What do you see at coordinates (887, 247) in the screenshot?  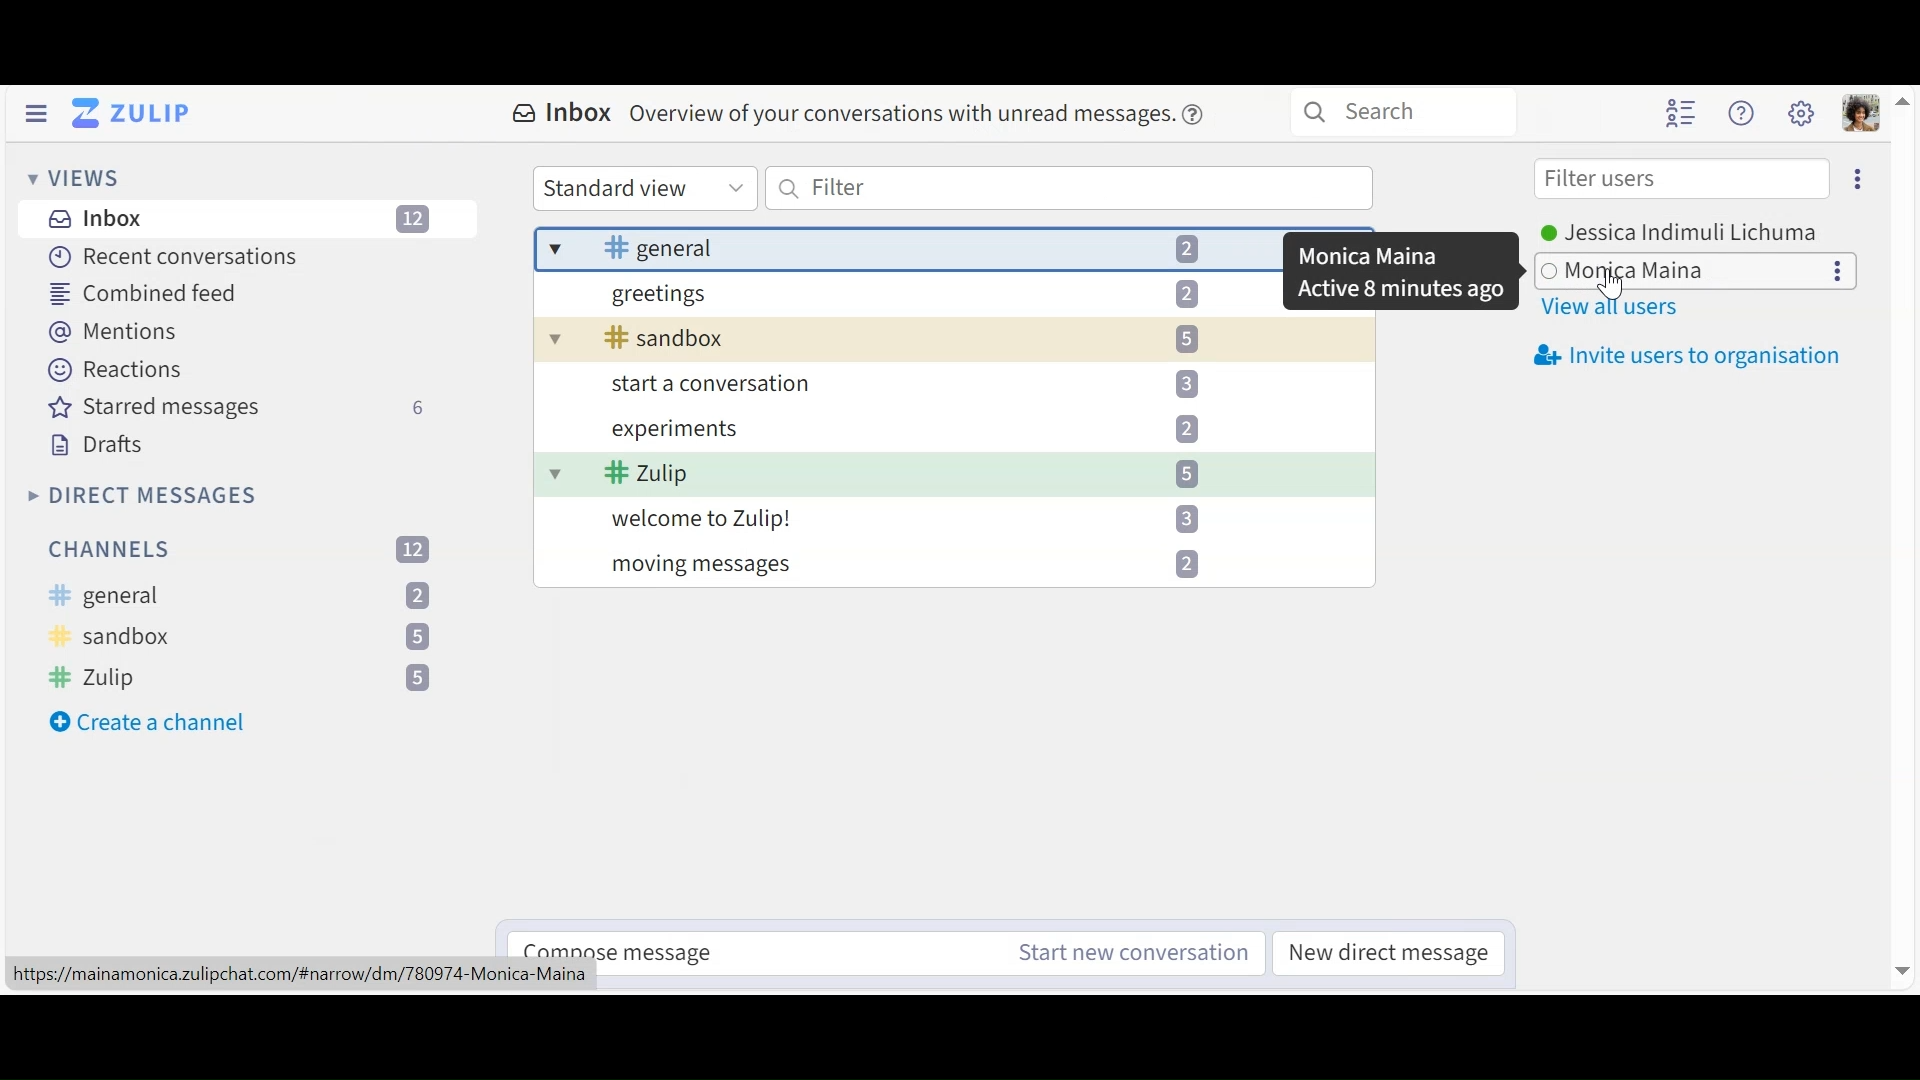 I see `Inbox messages` at bounding box center [887, 247].